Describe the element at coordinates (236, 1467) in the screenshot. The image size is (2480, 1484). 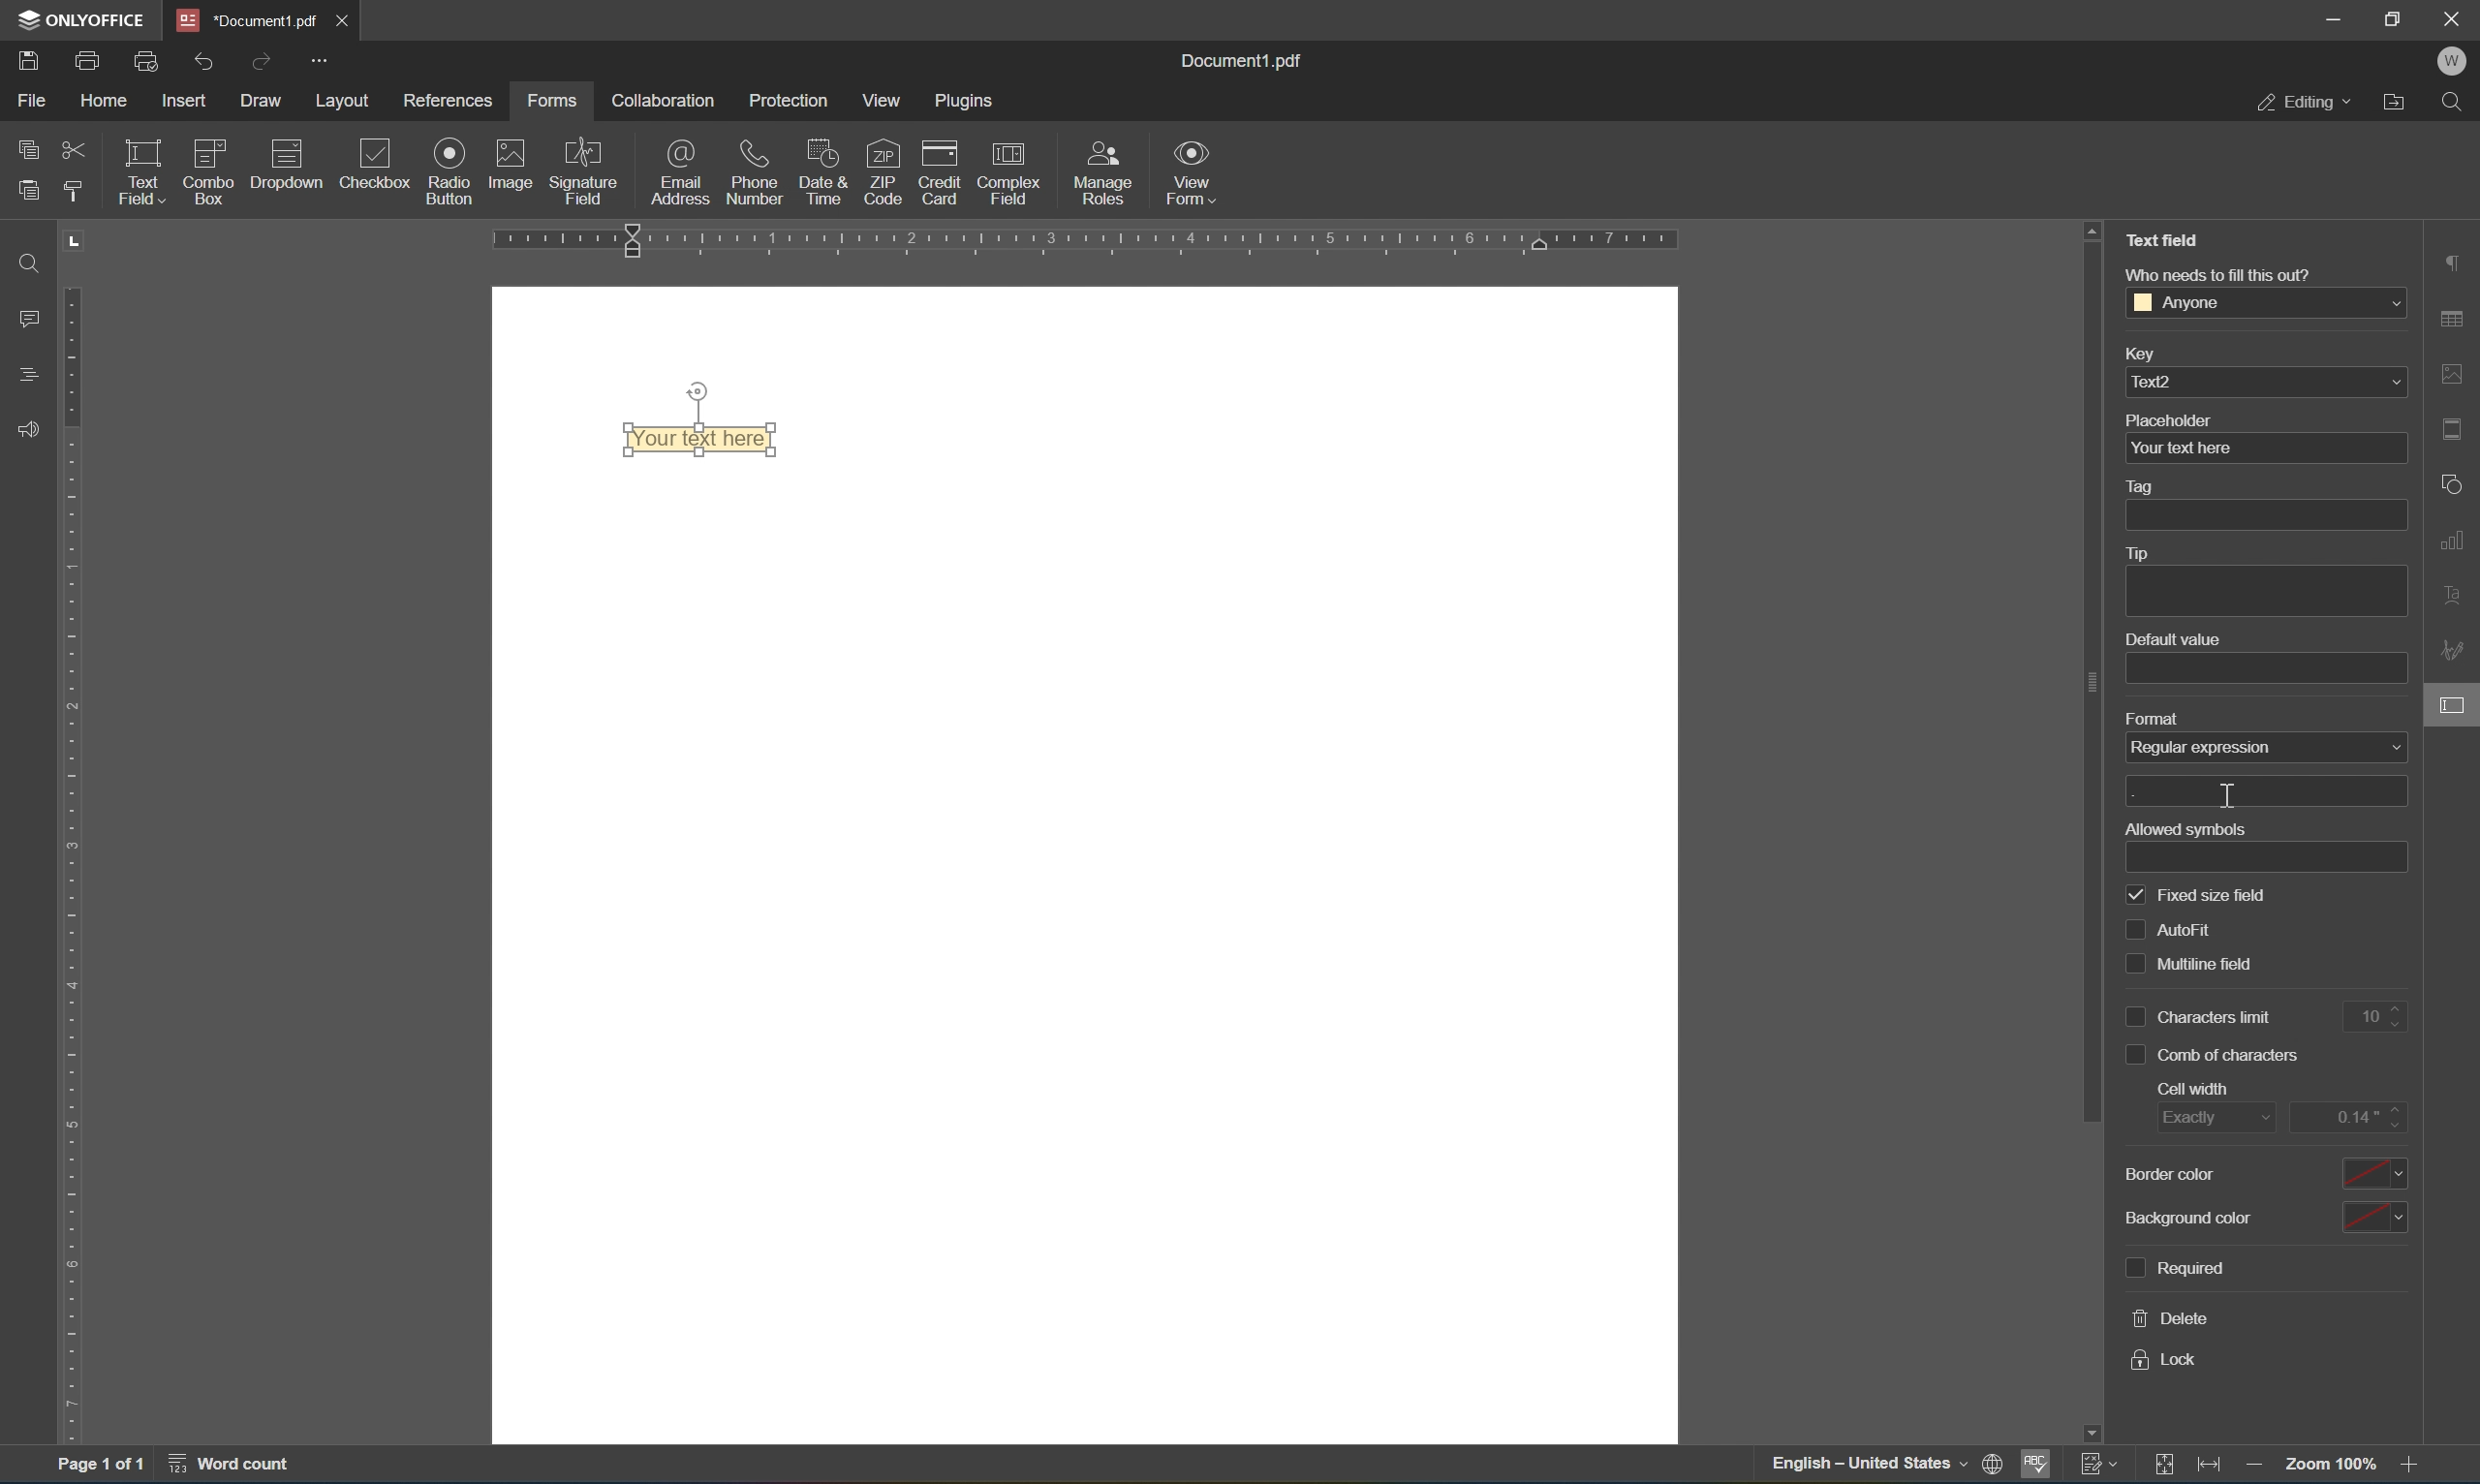
I see `word count` at that location.